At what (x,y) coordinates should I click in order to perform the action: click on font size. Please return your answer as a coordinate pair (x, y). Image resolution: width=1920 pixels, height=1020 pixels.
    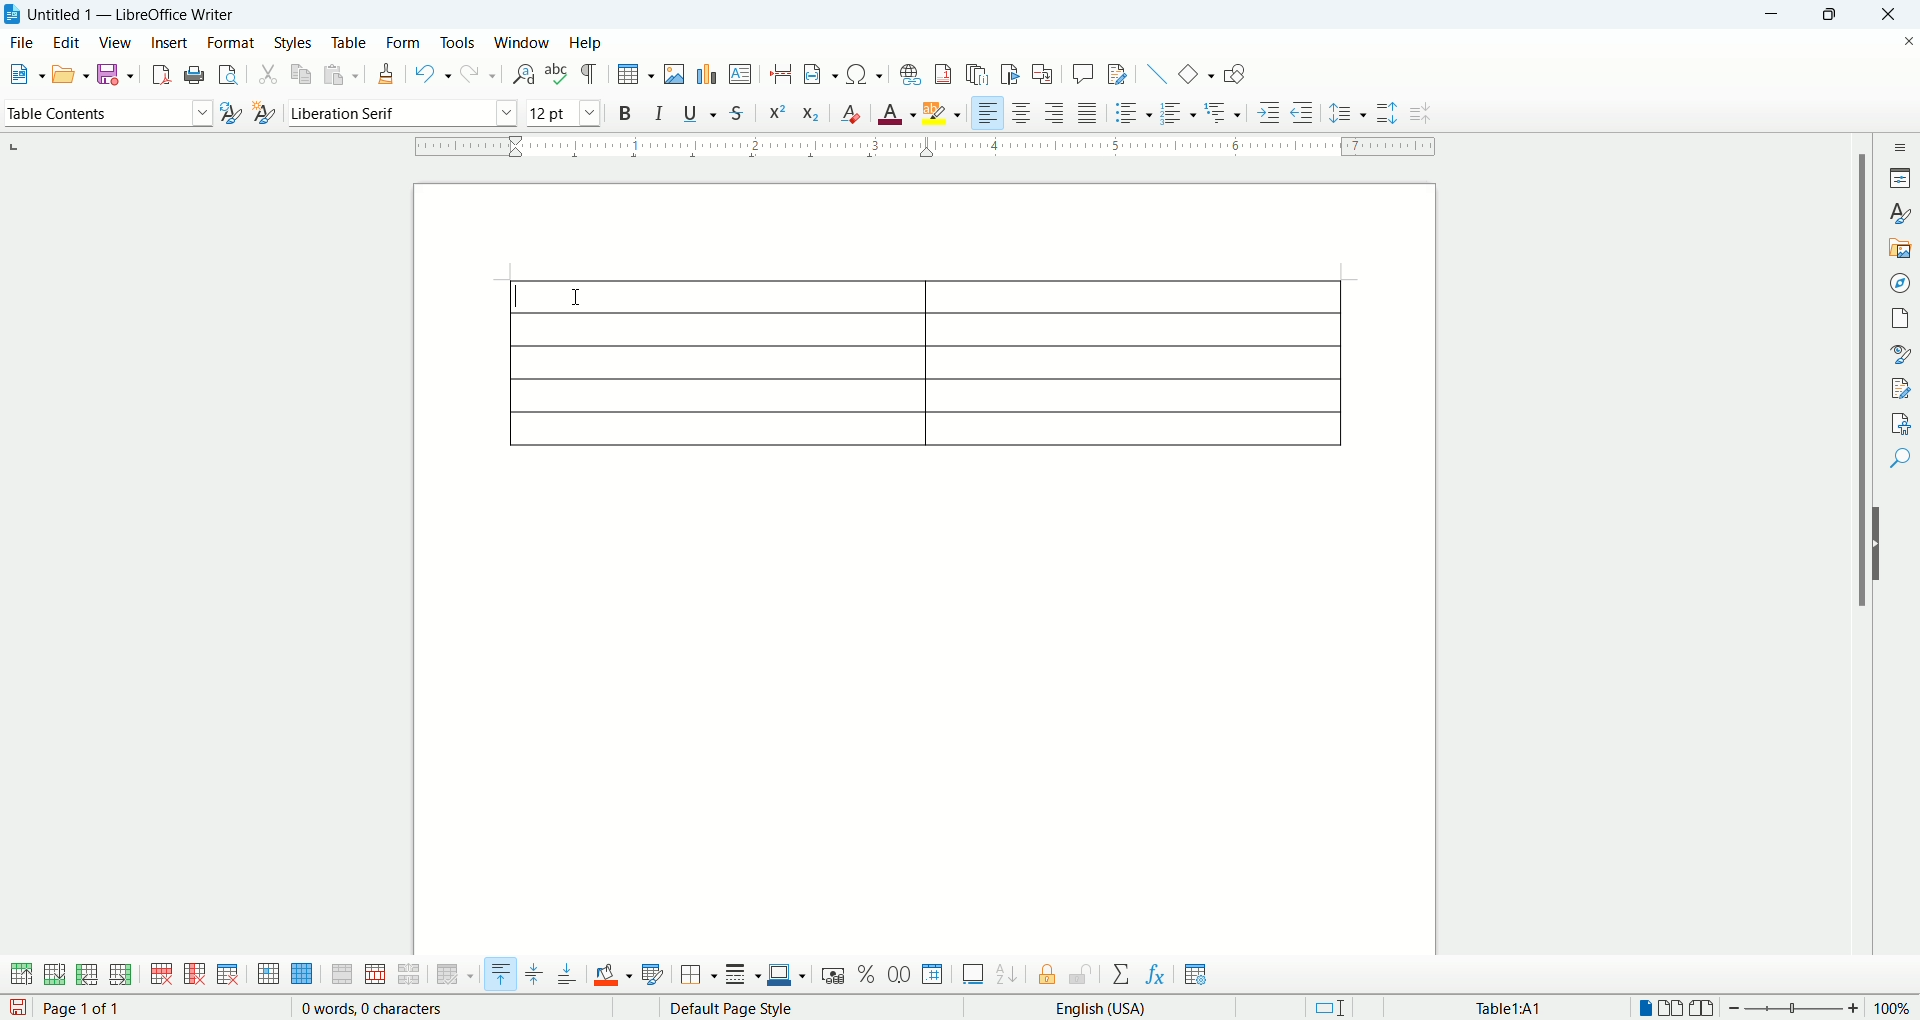
    Looking at the image, I should click on (564, 112).